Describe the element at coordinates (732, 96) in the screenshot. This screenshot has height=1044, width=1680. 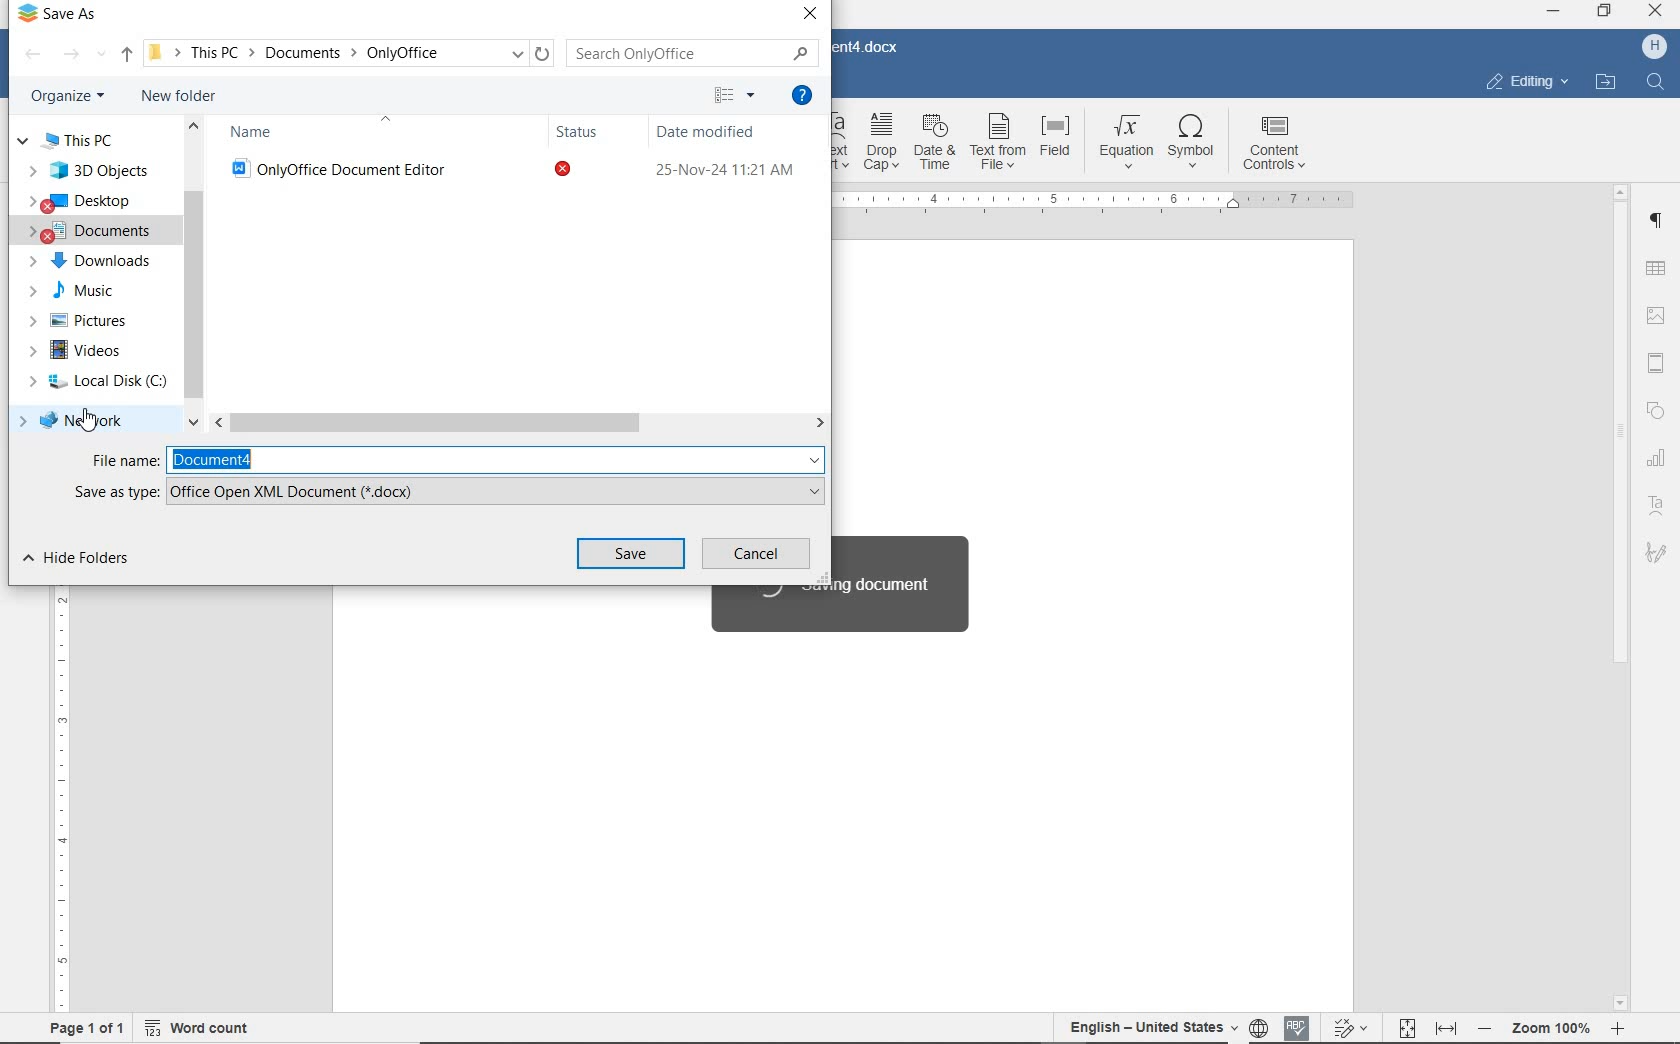
I see `change your view` at that location.